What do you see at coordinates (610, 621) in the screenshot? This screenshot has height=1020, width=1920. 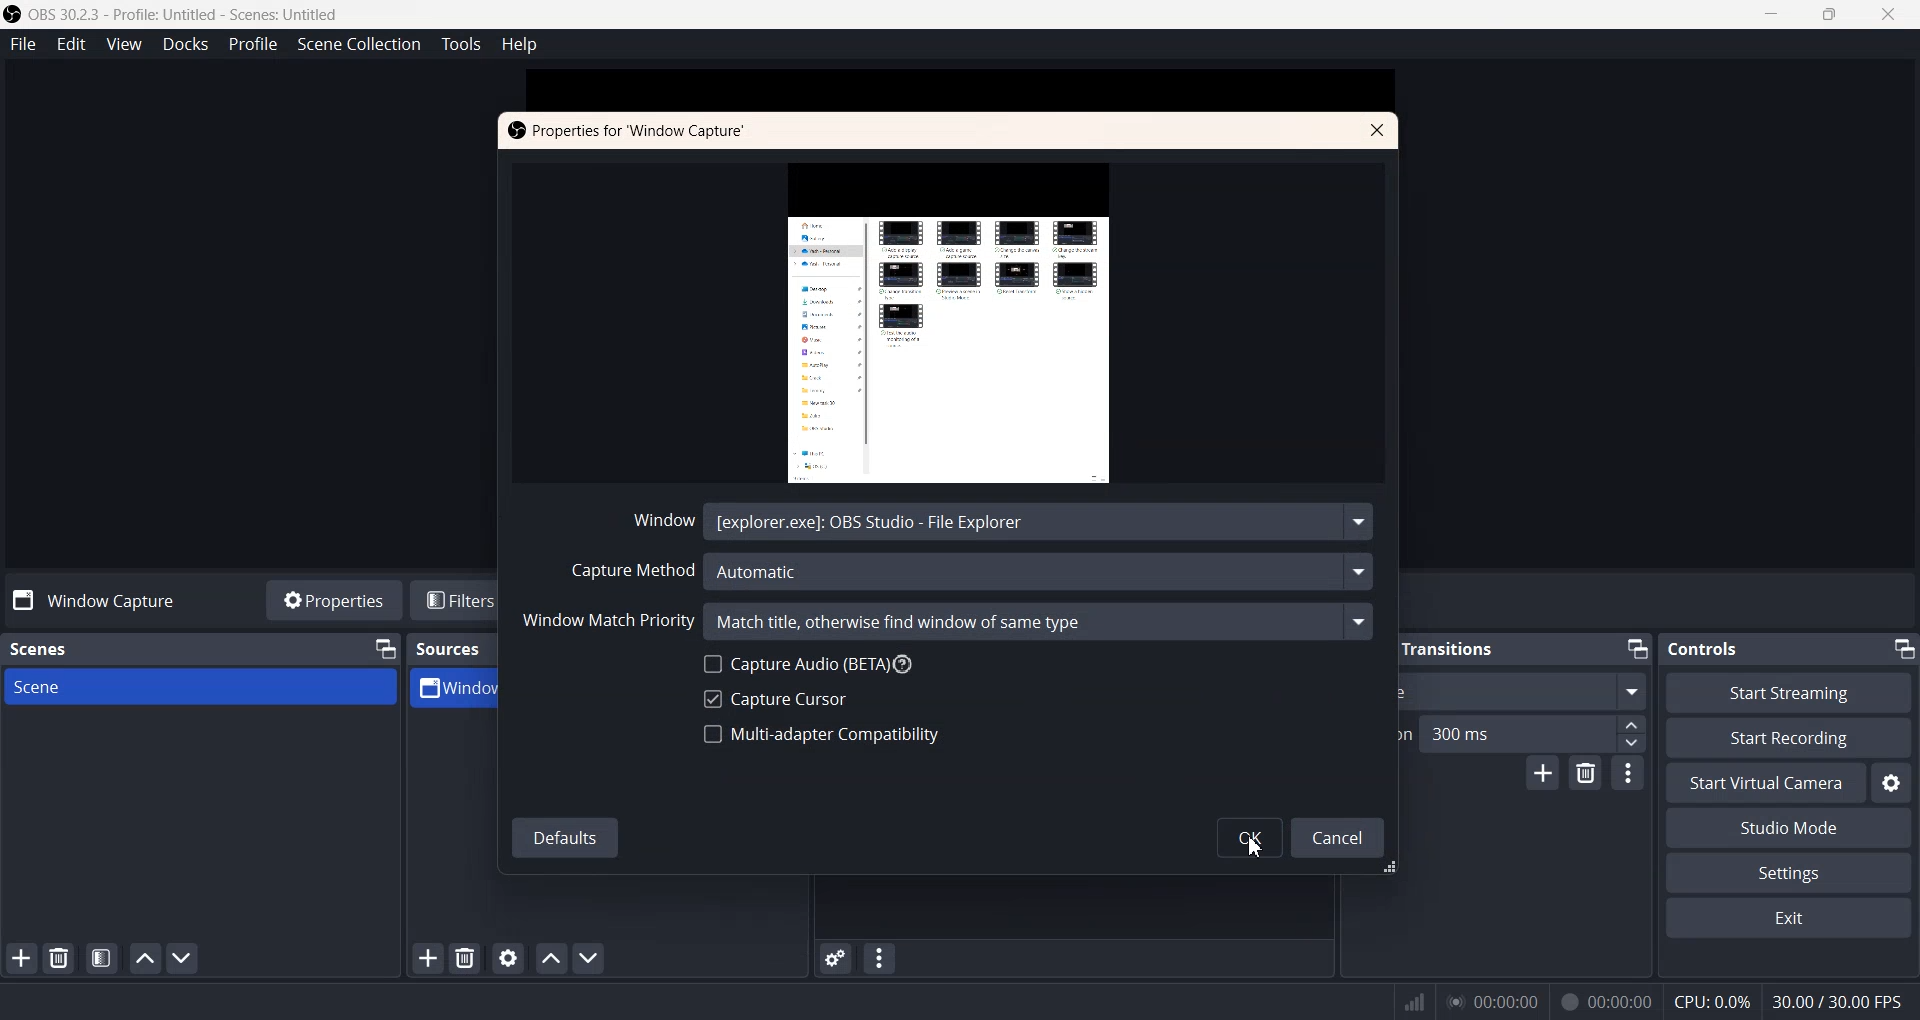 I see `Window Match Priority` at bounding box center [610, 621].